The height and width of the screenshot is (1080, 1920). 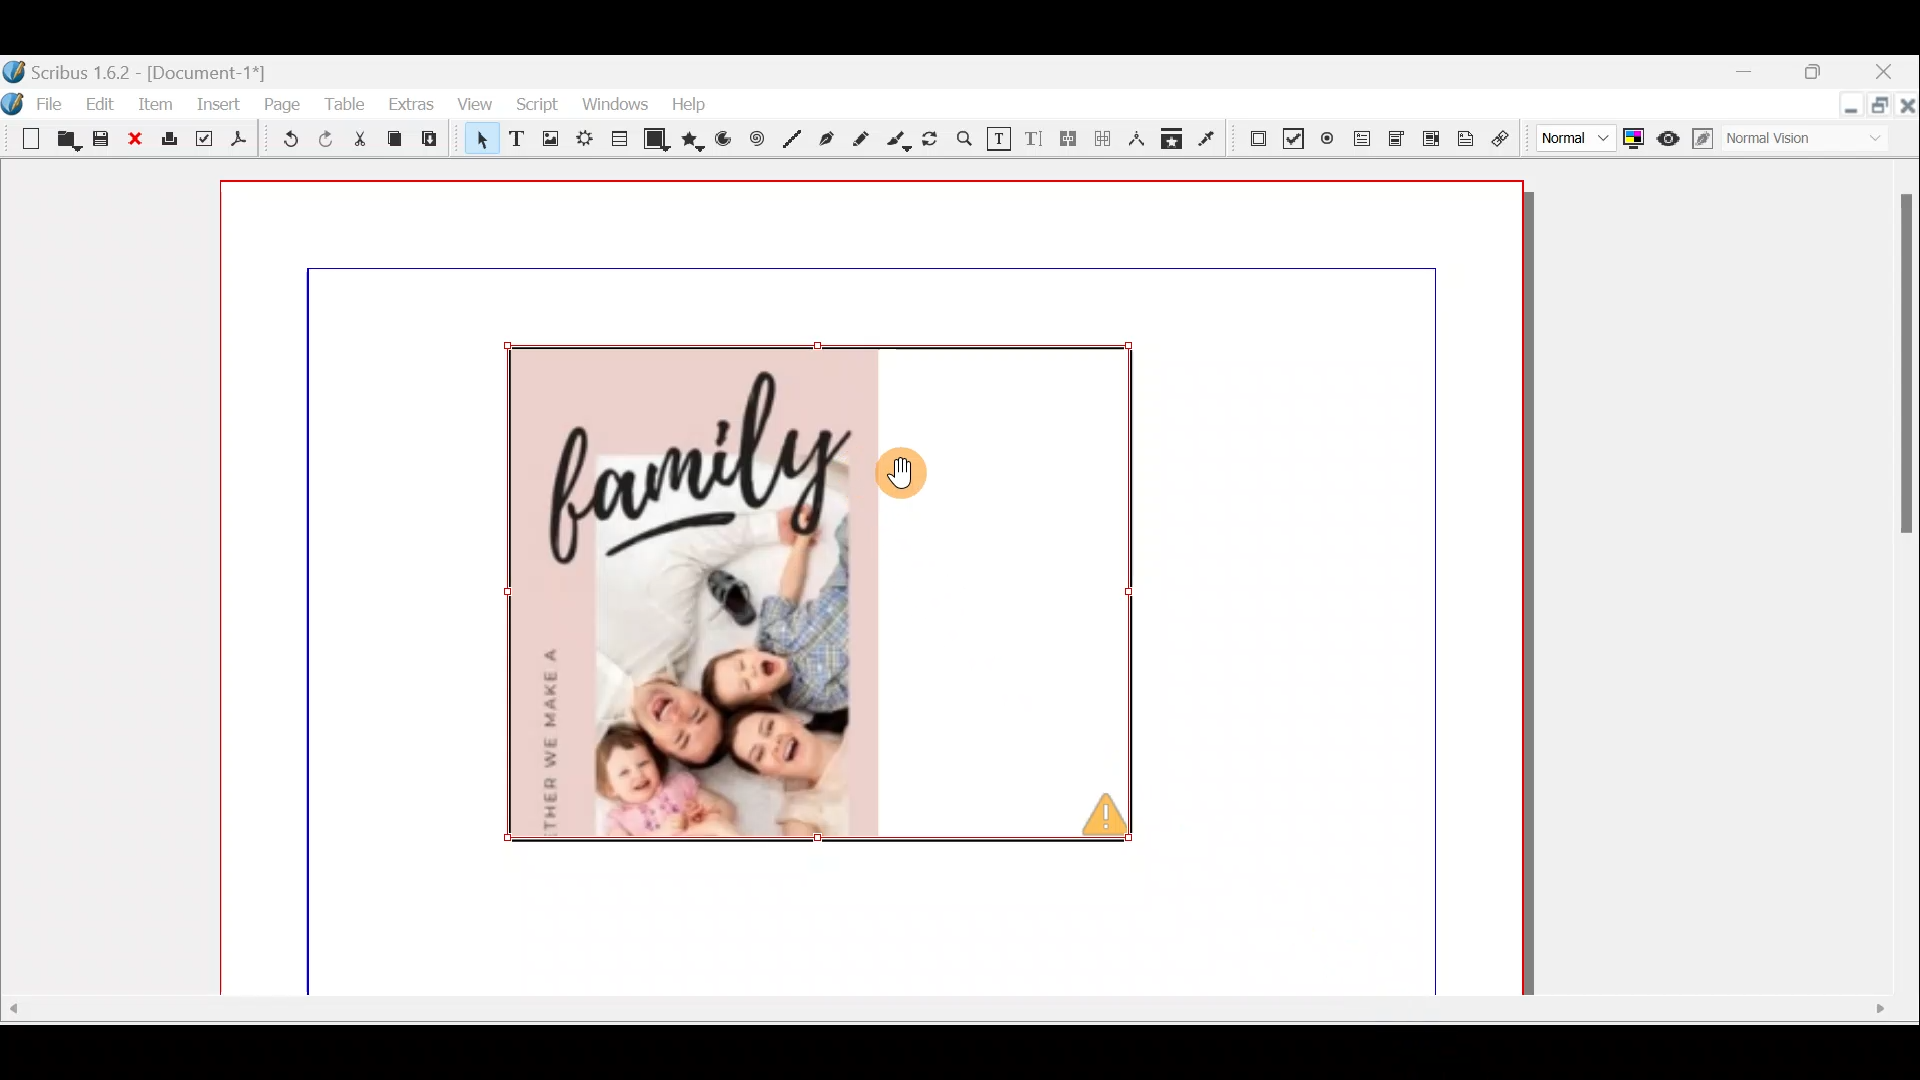 What do you see at coordinates (56, 102) in the screenshot?
I see `File` at bounding box center [56, 102].